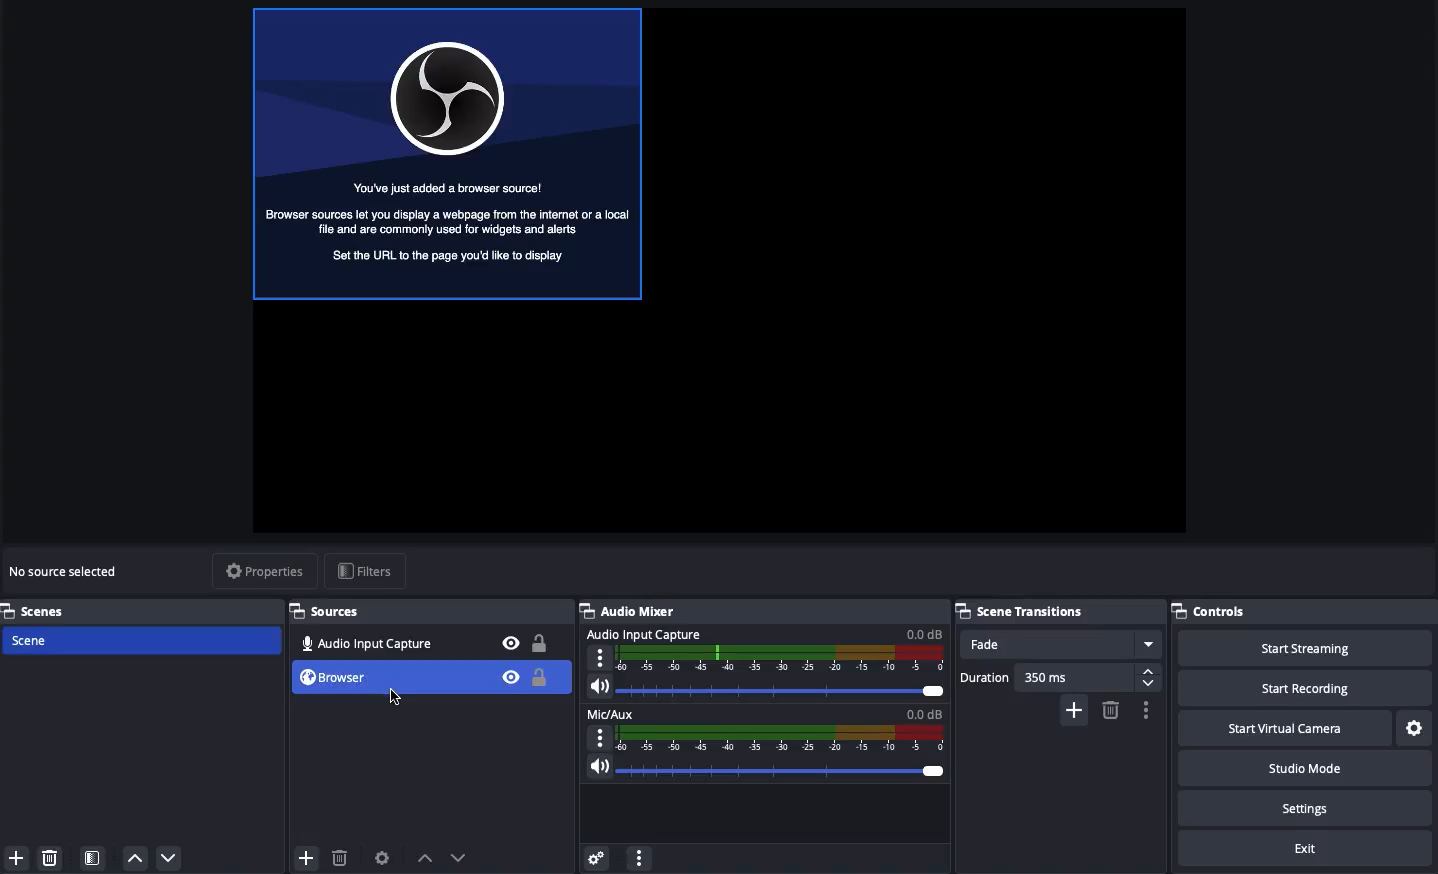 This screenshot has width=1438, height=874. Describe the element at coordinates (15, 860) in the screenshot. I see `Add` at that location.